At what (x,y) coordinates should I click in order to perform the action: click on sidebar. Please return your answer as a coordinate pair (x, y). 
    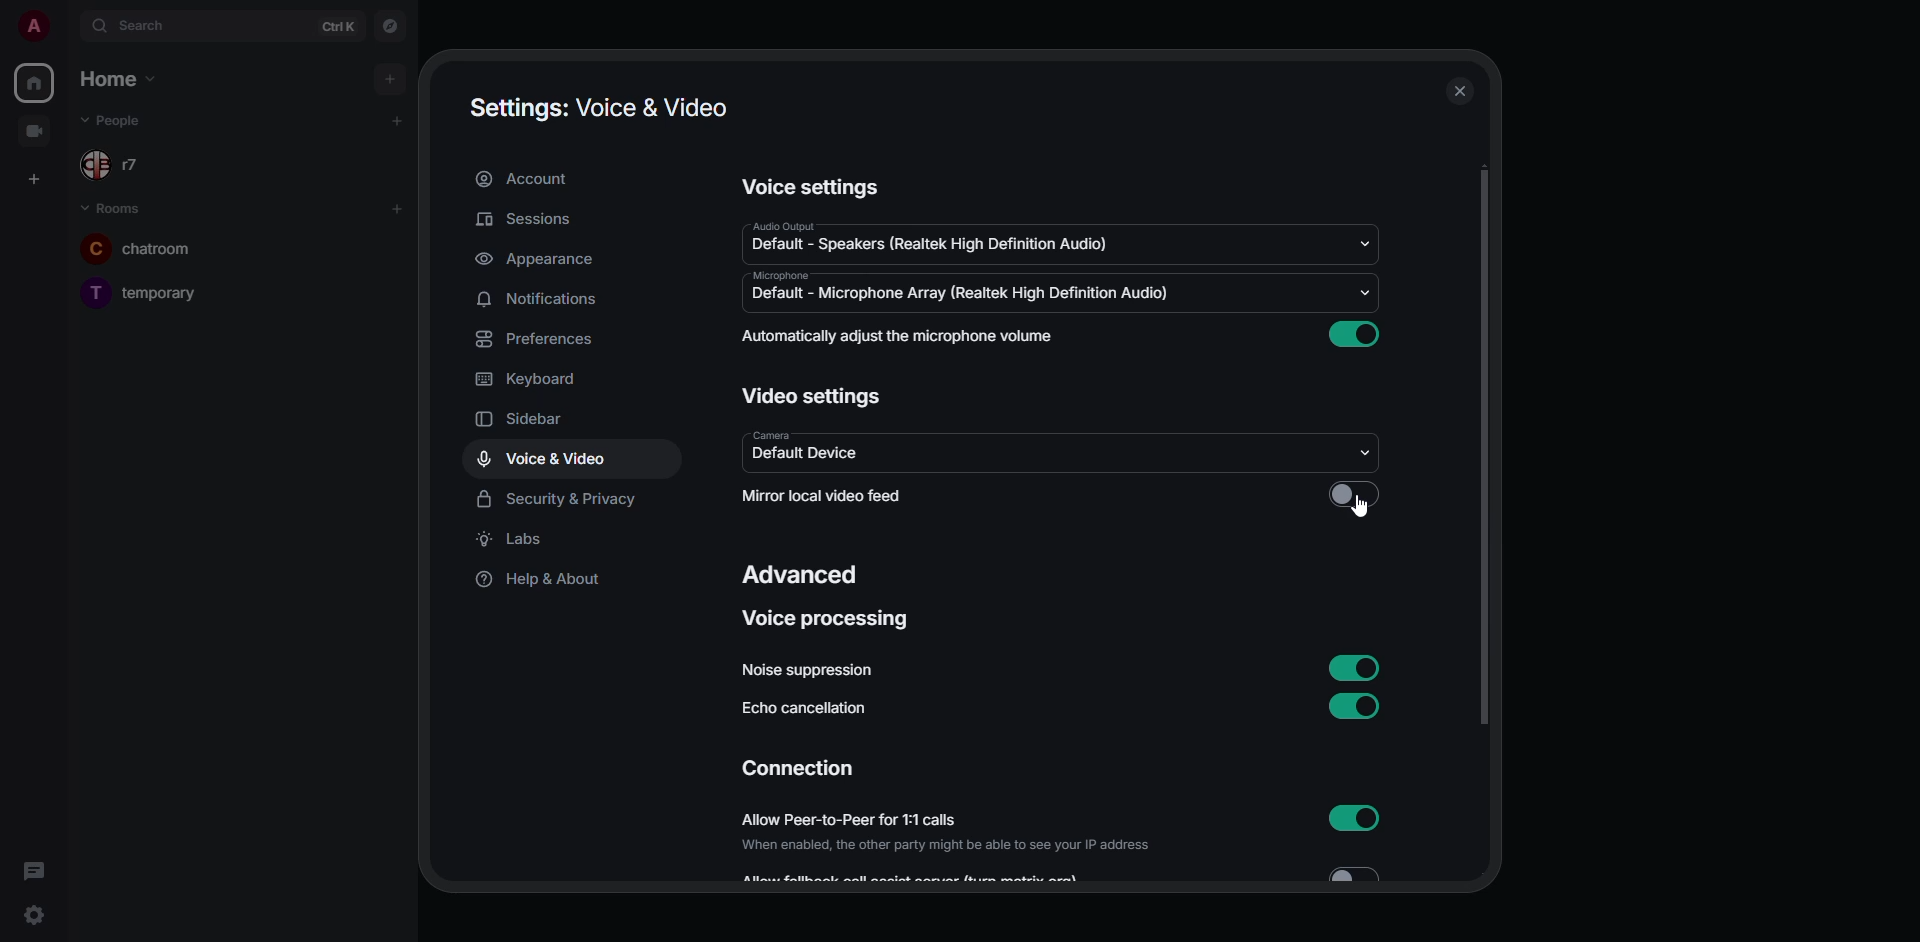
    Looking at the image, I should click on (530, 419).